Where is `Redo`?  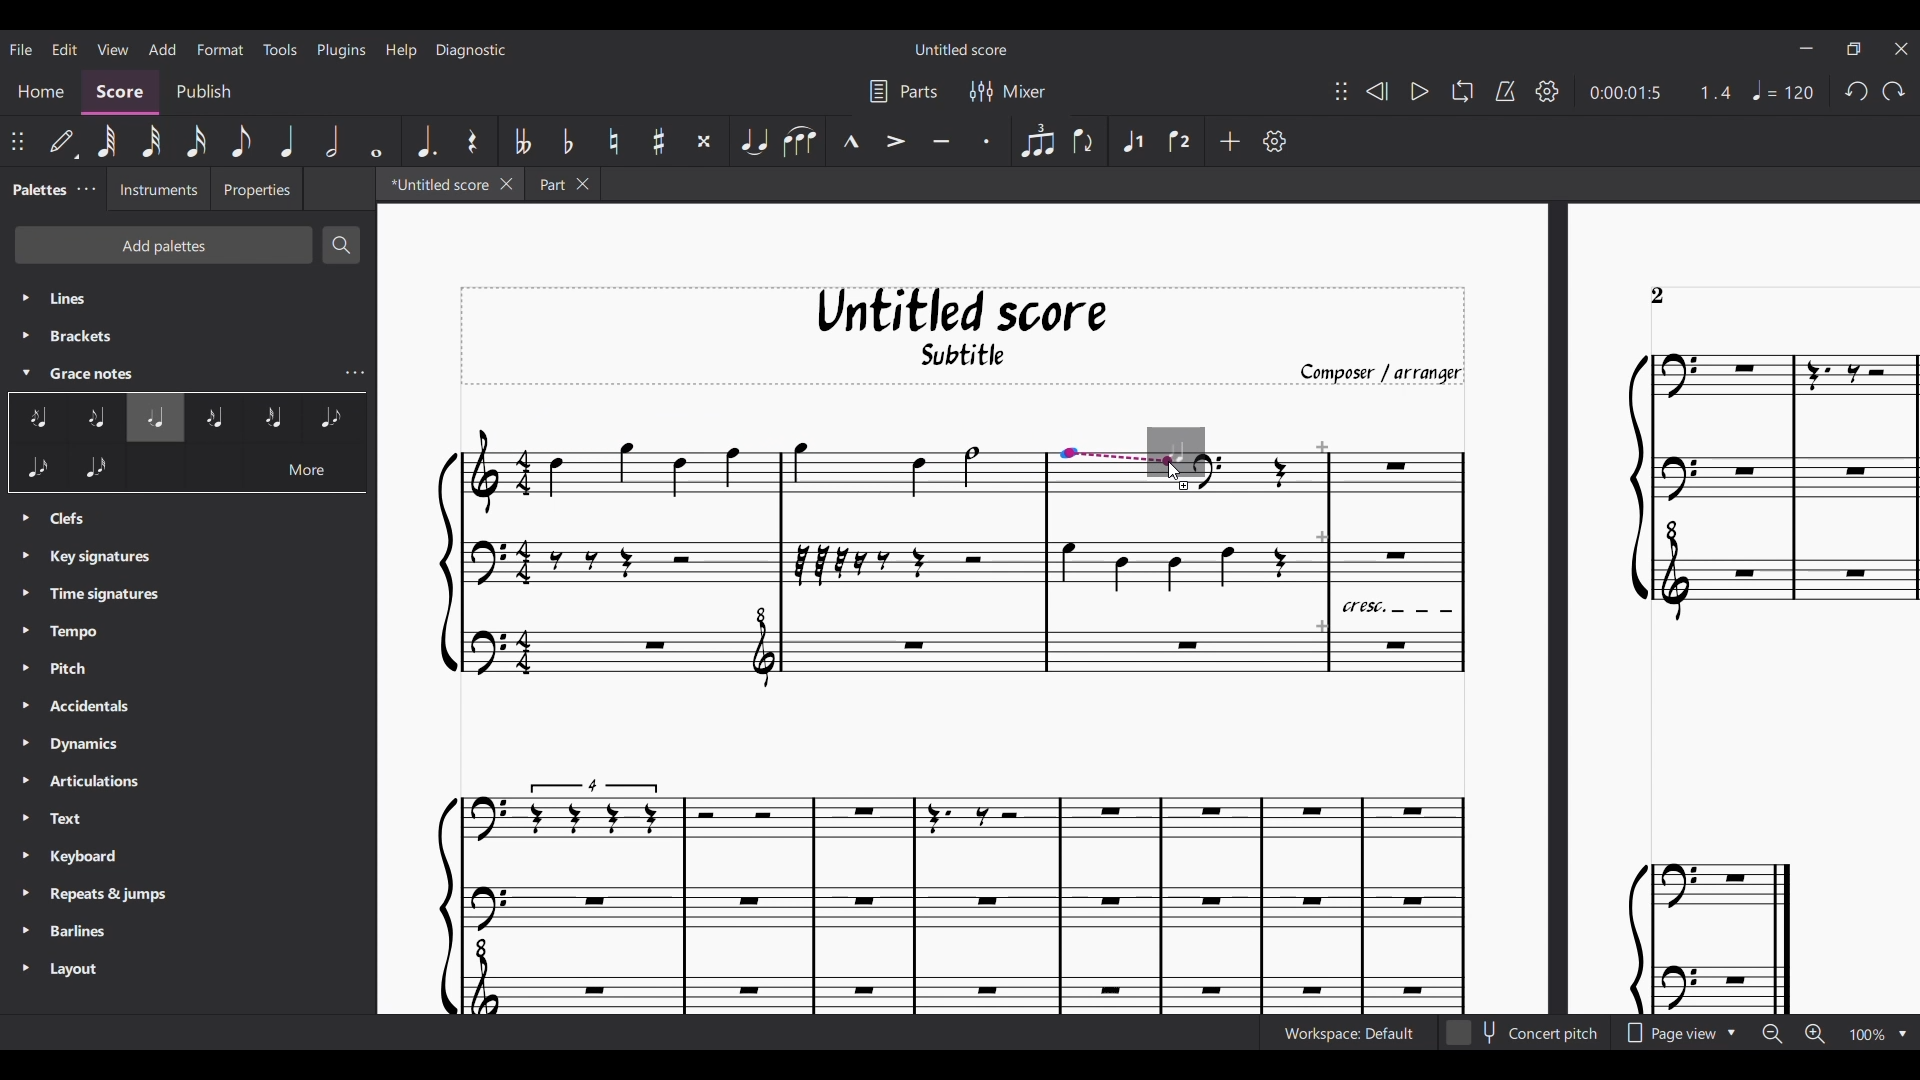
Redo is located at coordinates (1893, 91).